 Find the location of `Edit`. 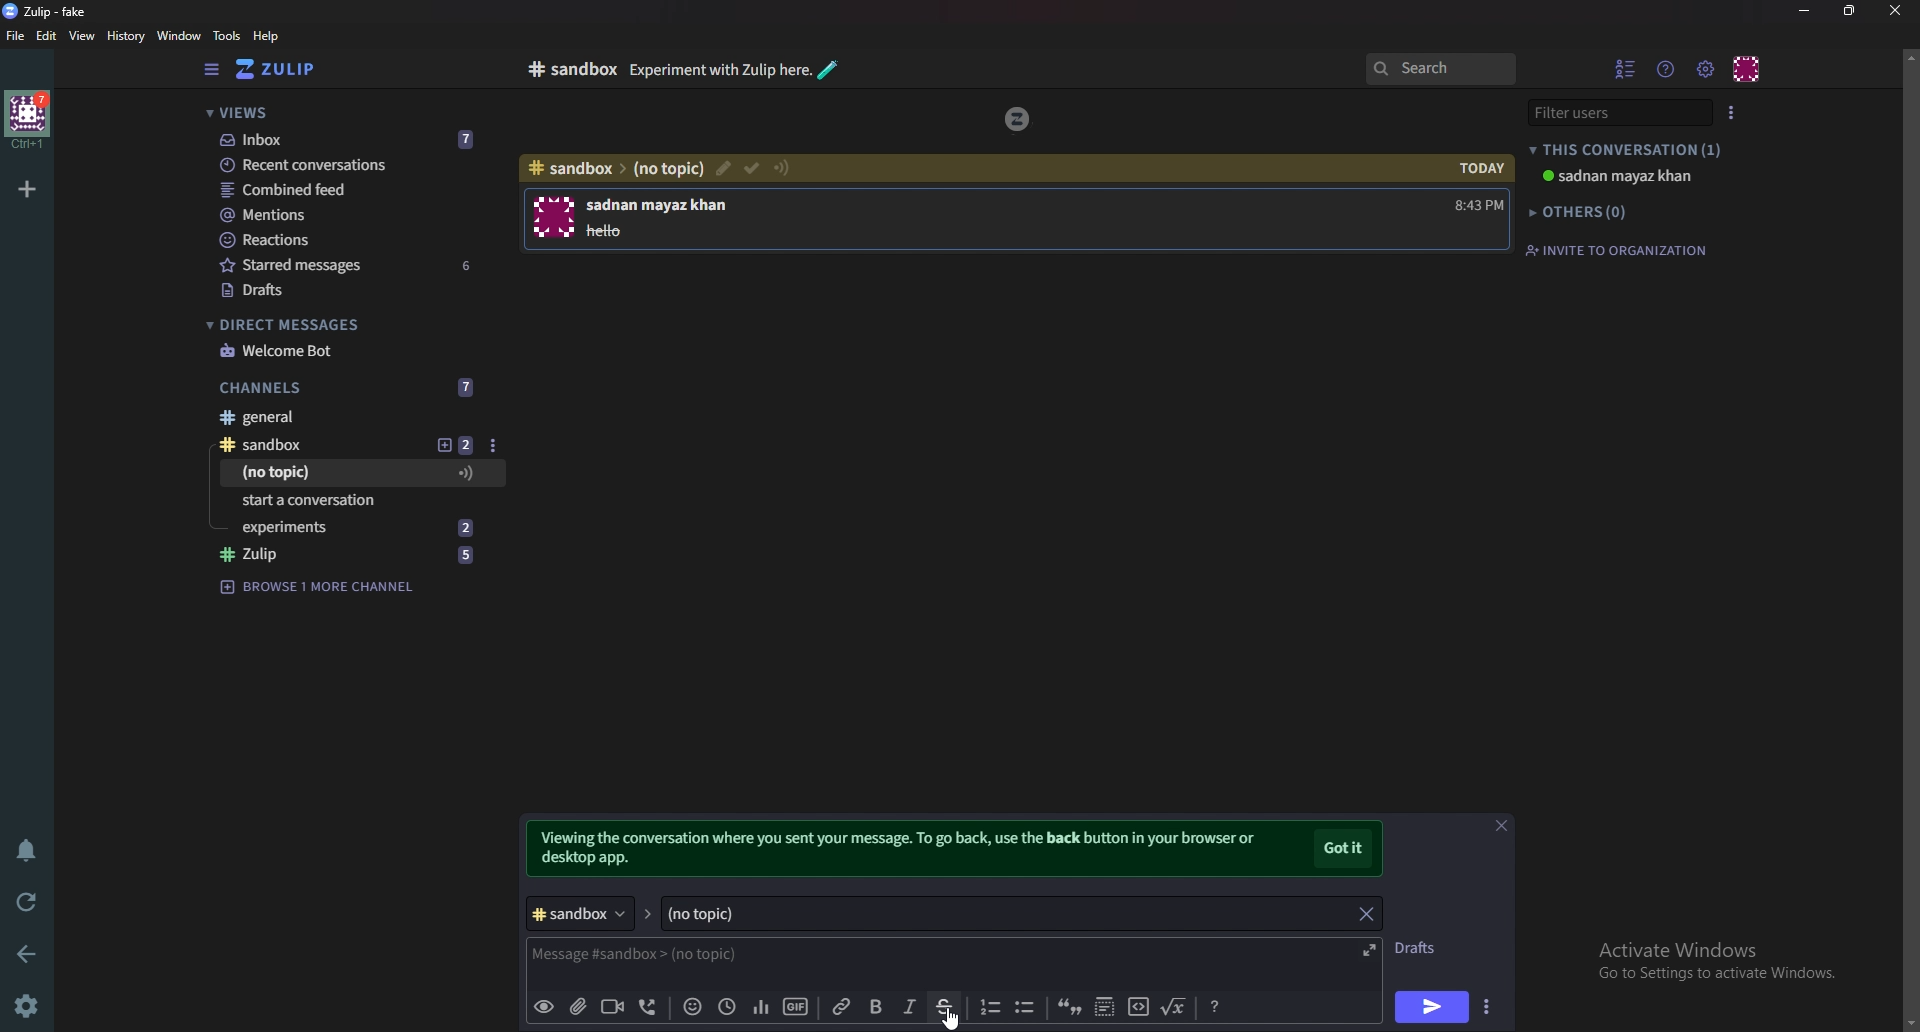

Edit is located at coordinates (50, 36).